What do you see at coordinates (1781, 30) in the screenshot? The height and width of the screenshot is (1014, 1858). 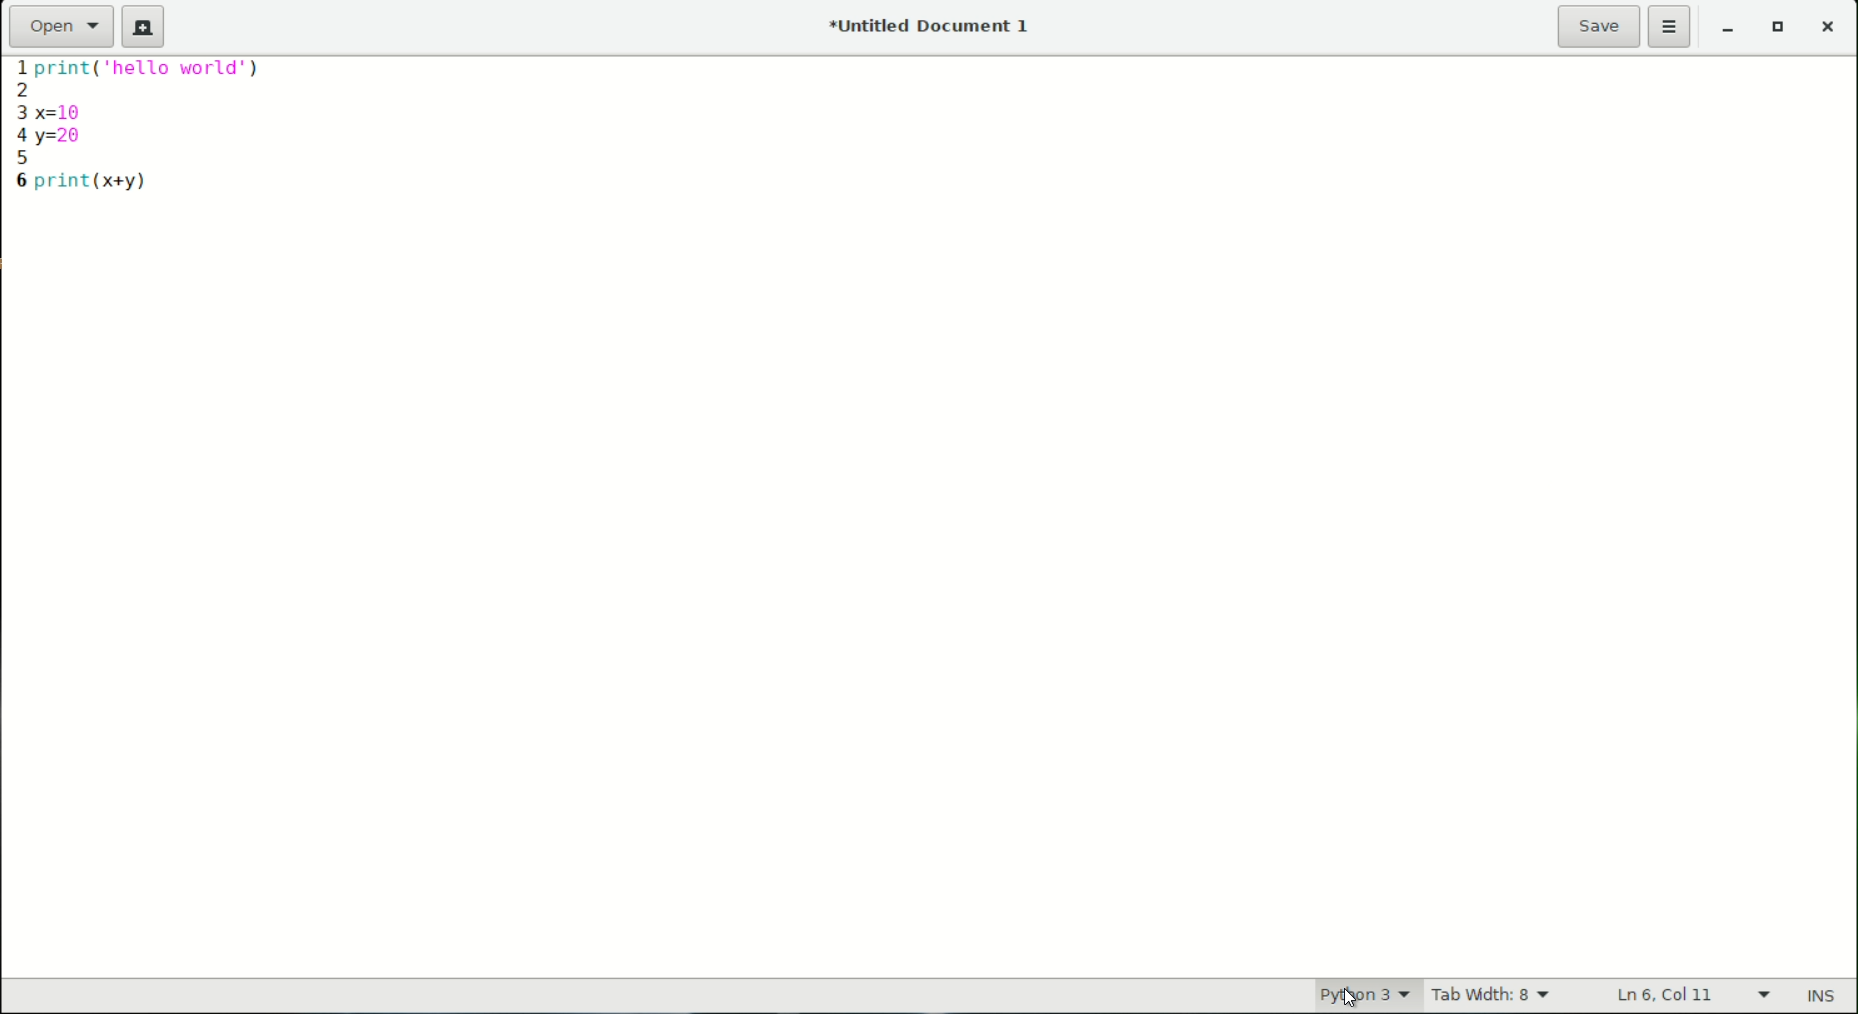 I see `full screen` at bounding box center [1781, 30].